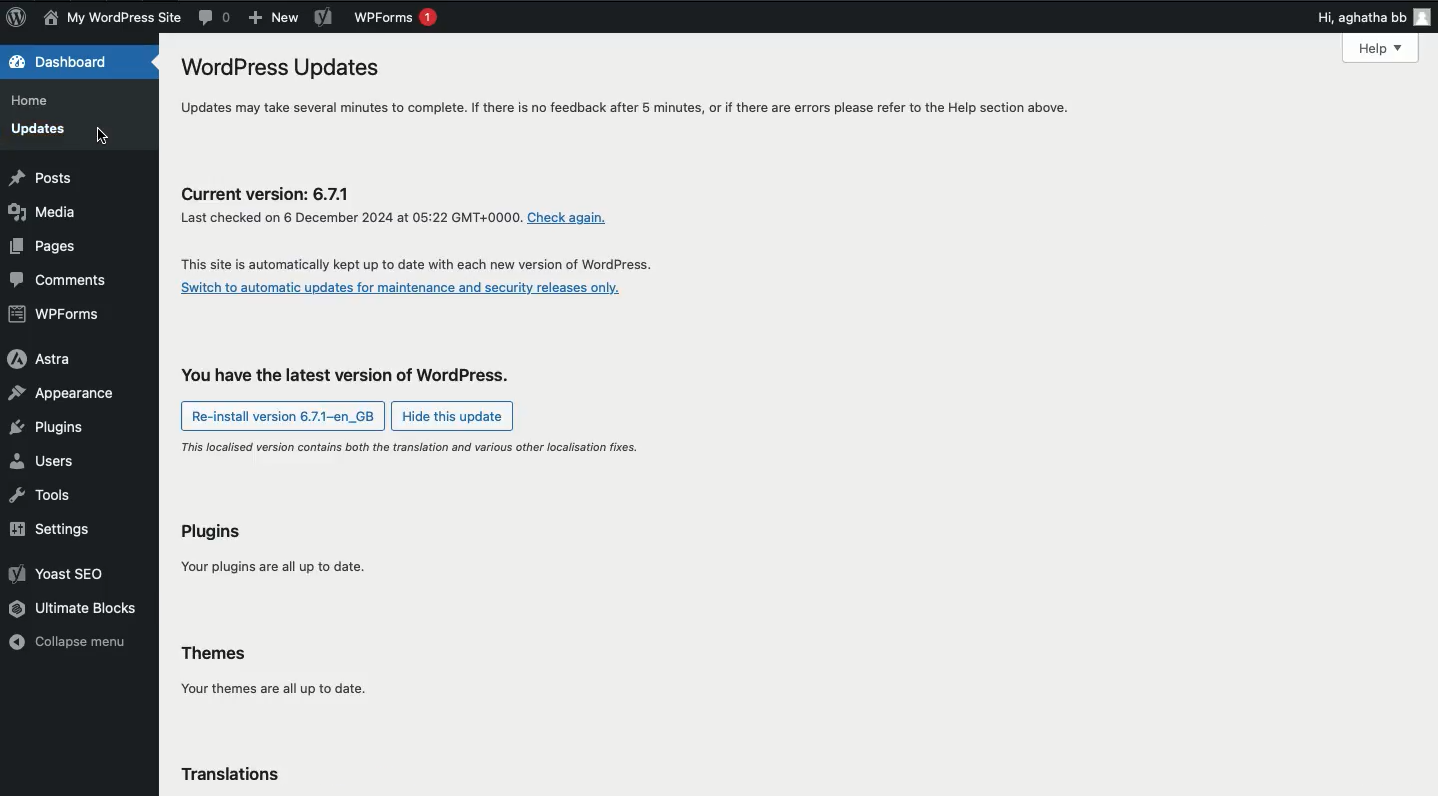 The image size is (1438, 796). Describe the element at coordinates (456, 416) in the screenshot. I see `Hide this update` at that location.